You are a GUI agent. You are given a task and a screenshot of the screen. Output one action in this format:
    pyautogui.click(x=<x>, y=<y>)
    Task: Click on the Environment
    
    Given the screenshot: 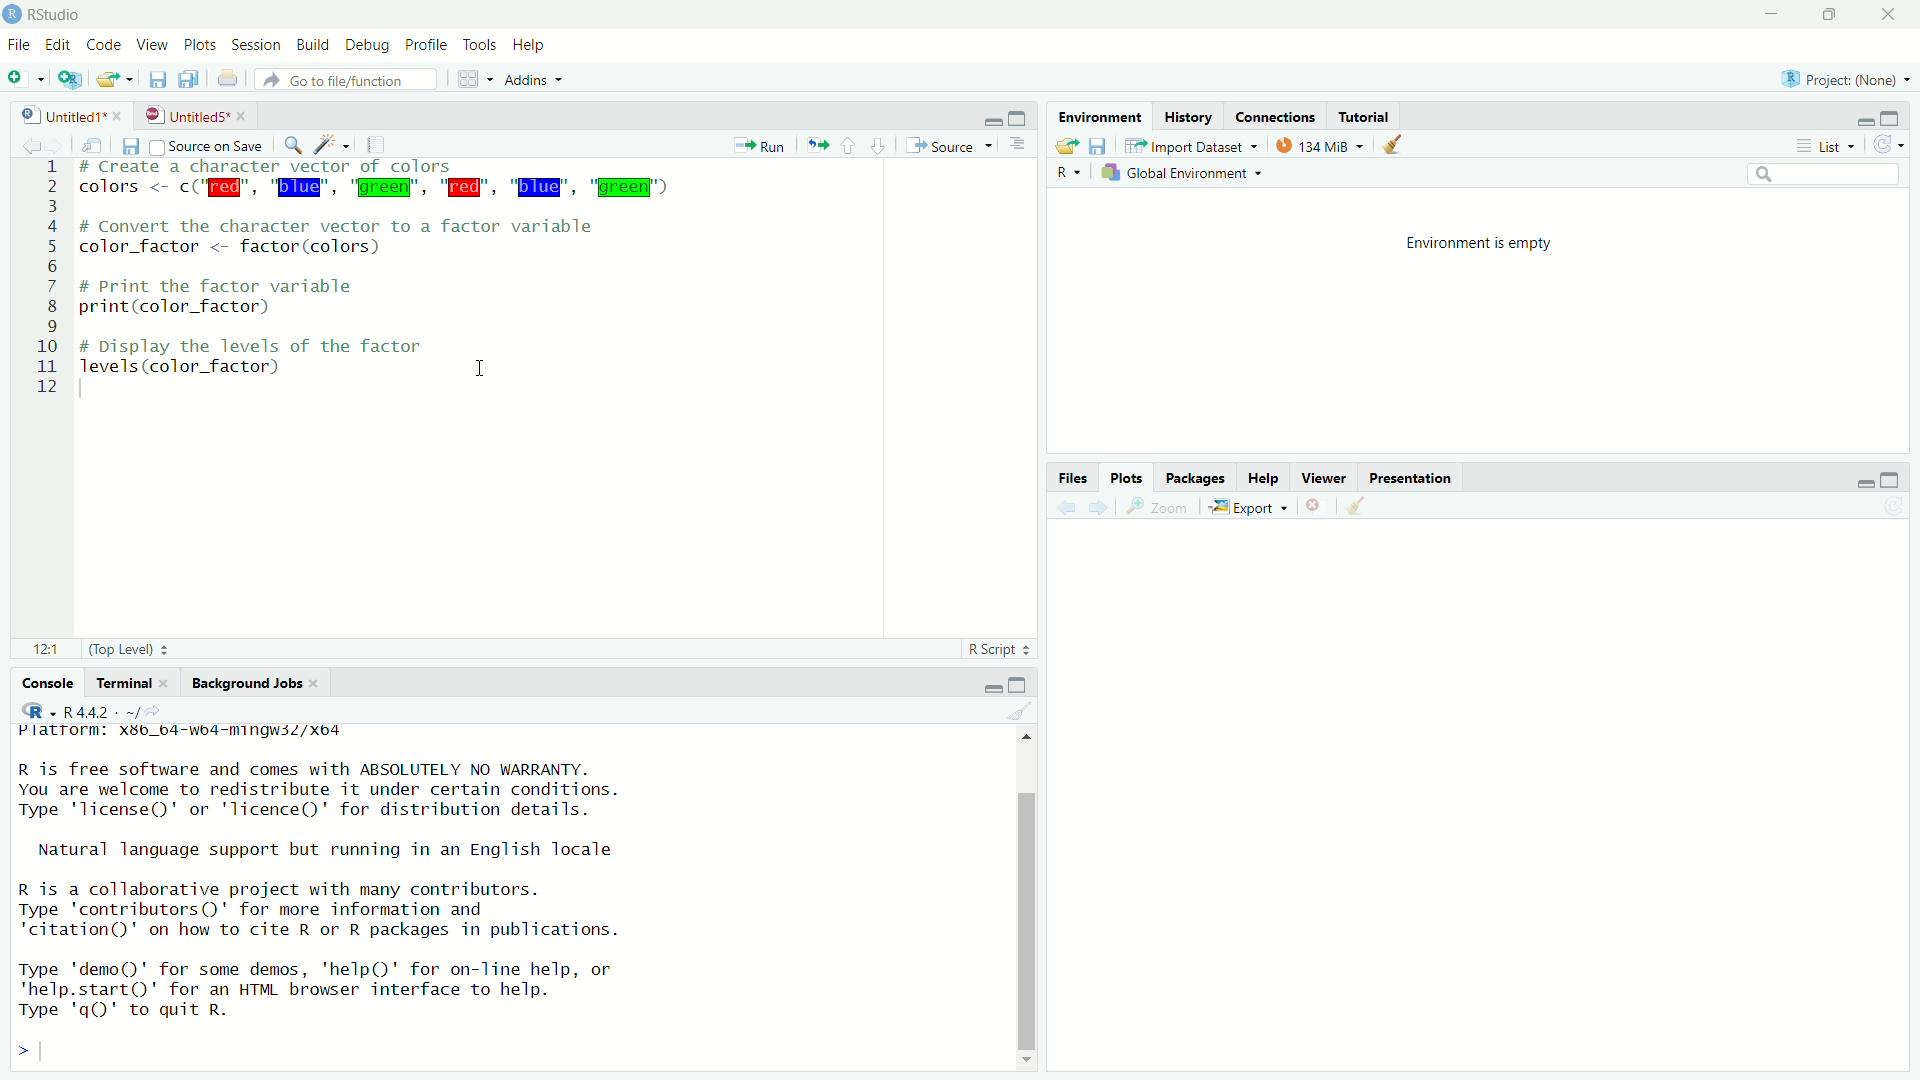 What is the action you would take?
    pyautogui.click(x=1103, y=115)
    